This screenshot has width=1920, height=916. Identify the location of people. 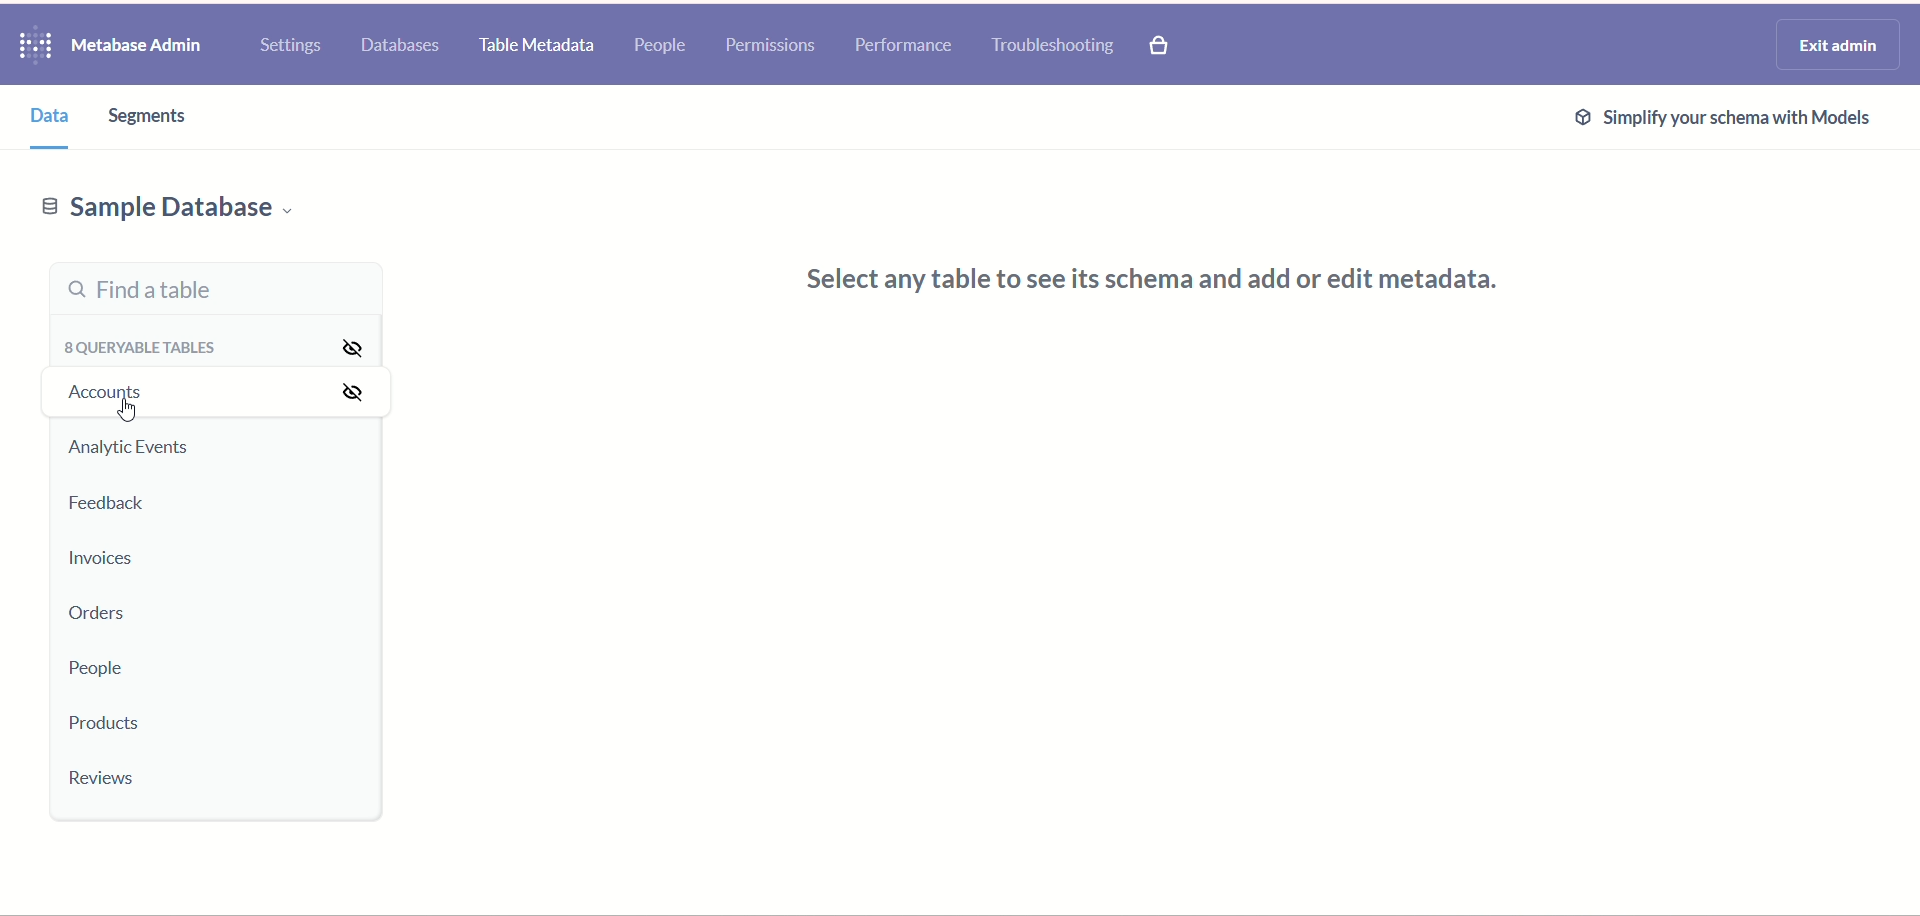
(661, 44).